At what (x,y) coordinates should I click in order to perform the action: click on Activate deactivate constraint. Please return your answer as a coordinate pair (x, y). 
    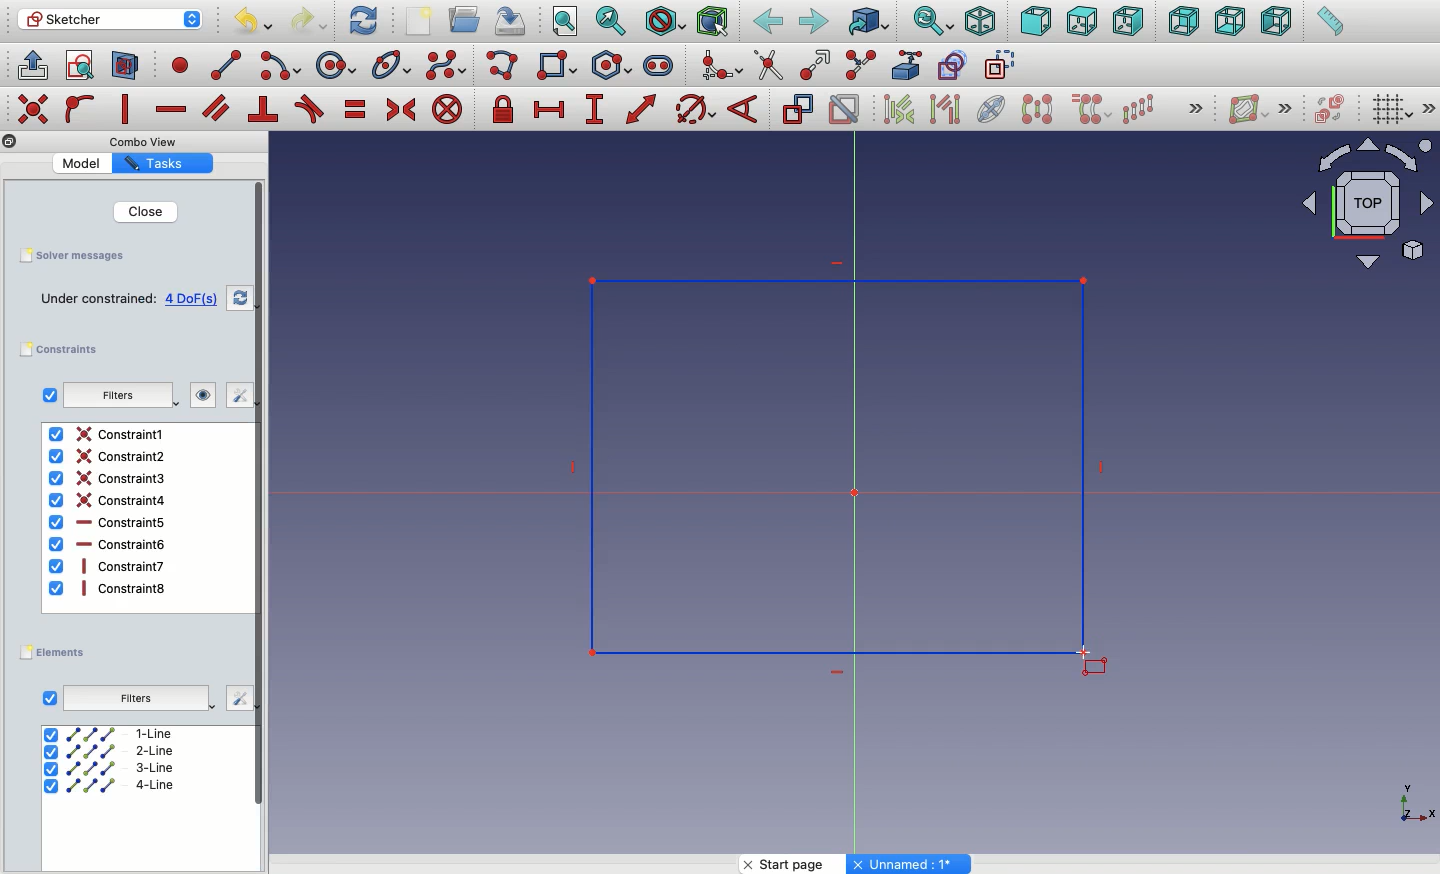
    Looking at the image, I should click on (845, 111).